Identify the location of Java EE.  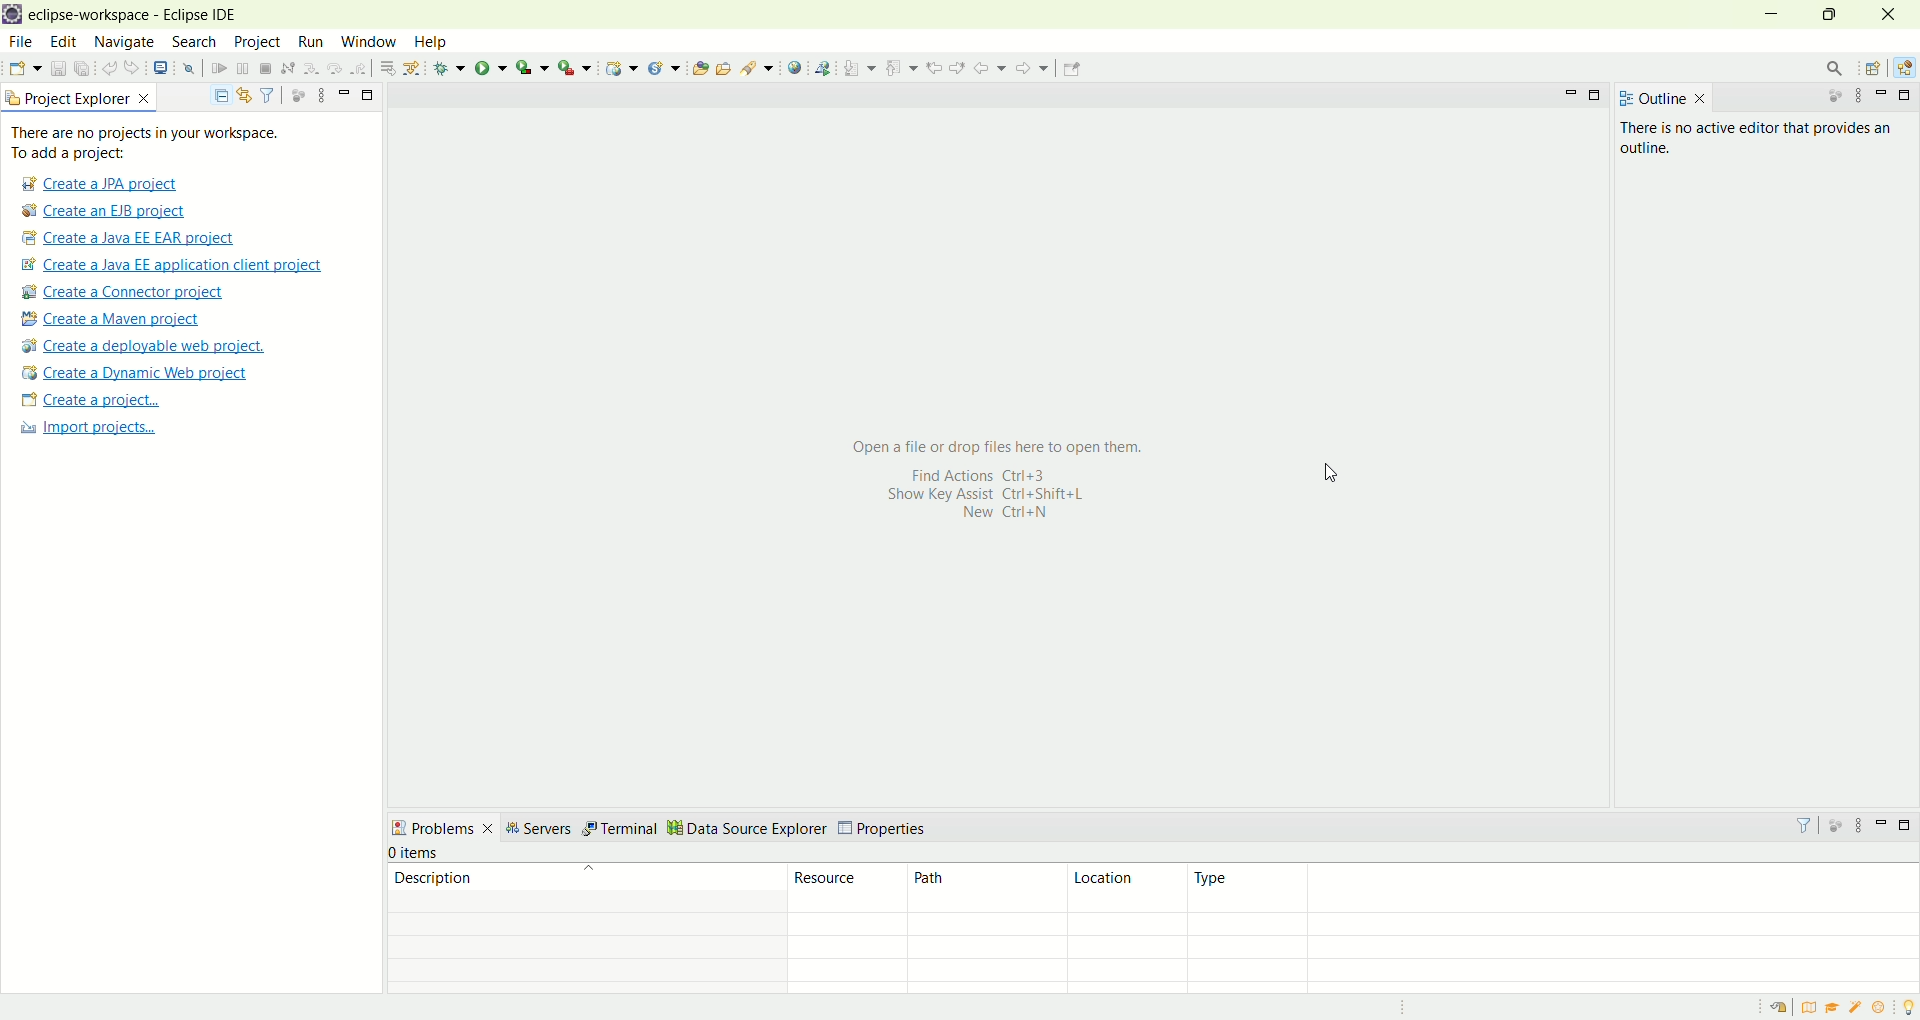
(1905, 68).